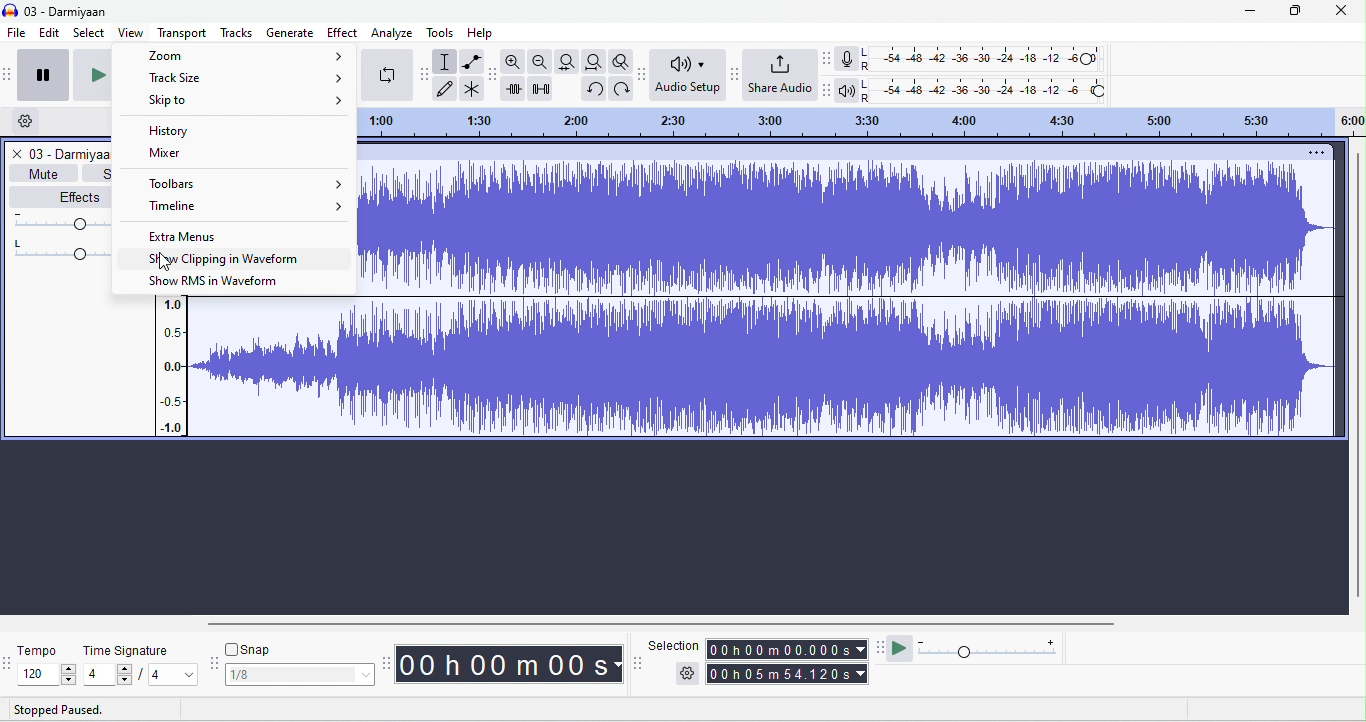 Image resolution: width=1366 pixels, height=722 pixels. I want to click on title, so click(76, 154).